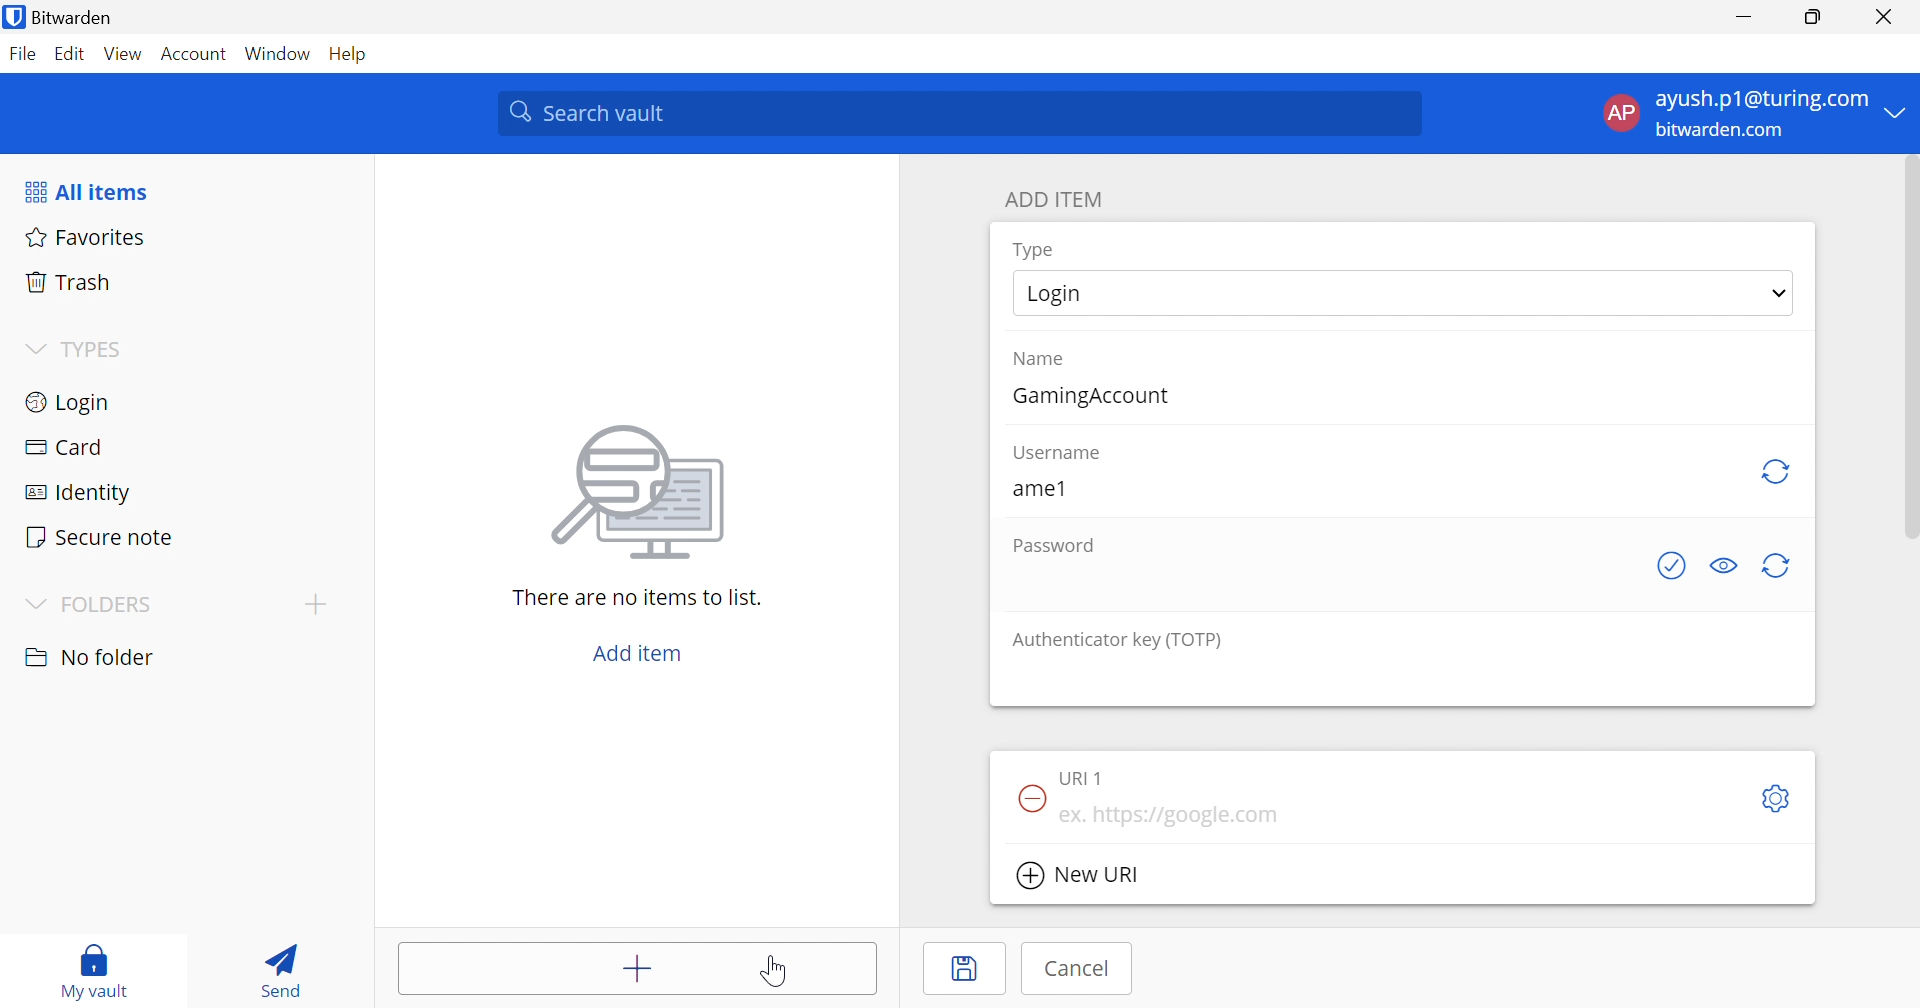  I want to click on Add items, so click(634, 969).